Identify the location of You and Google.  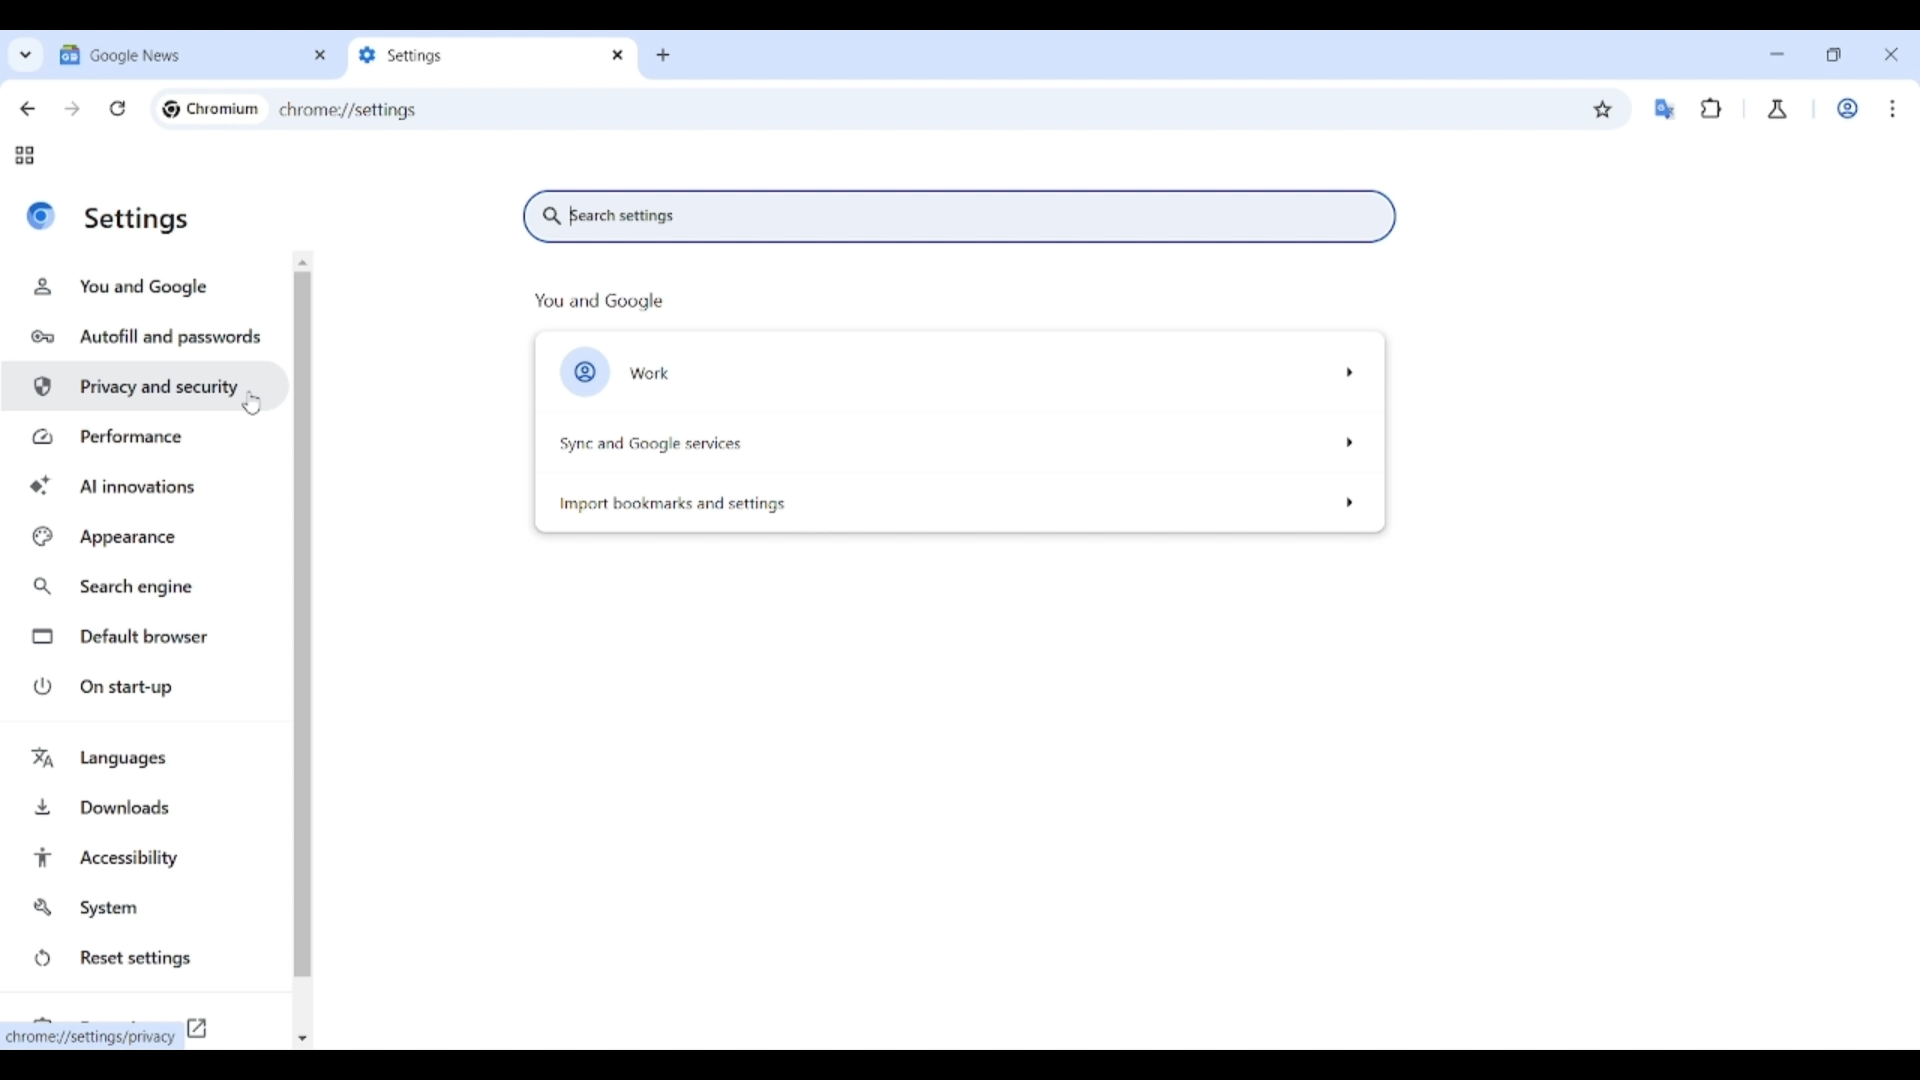
(141, 287).